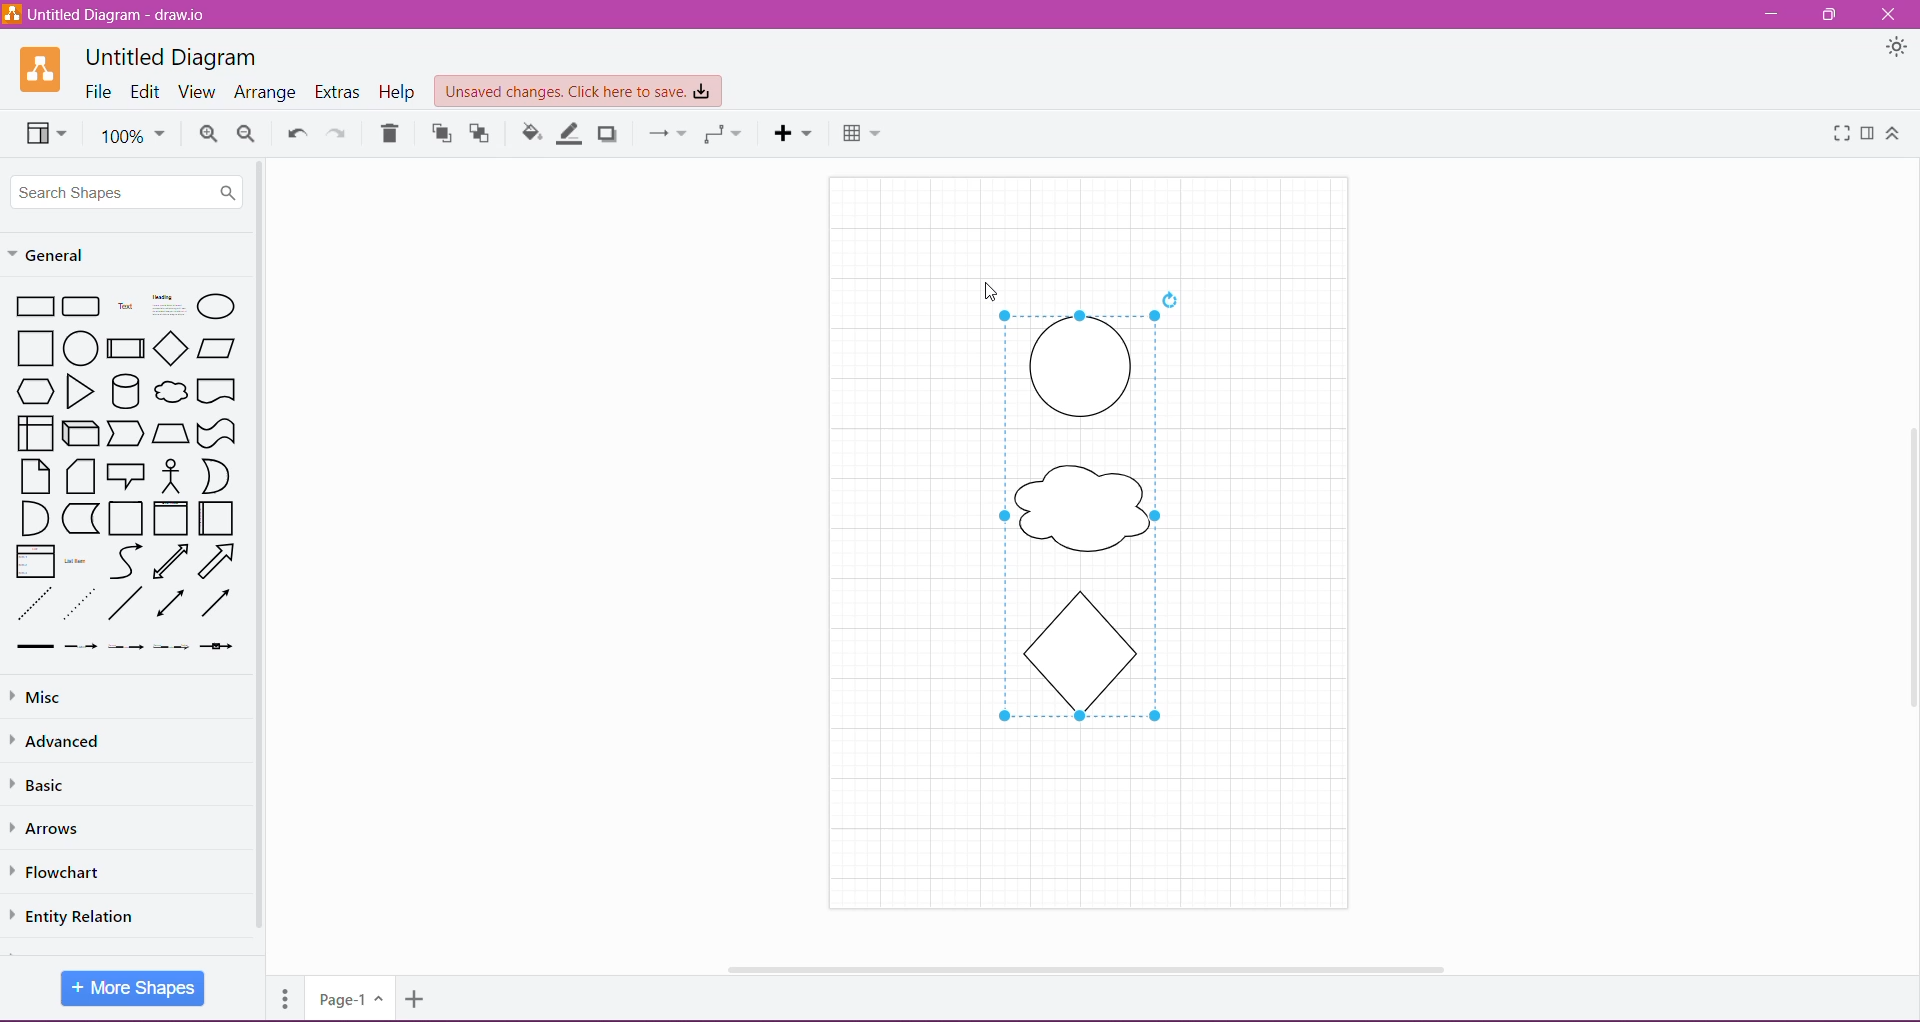 This screenshot has width=1920, height=1022. Describe the element at coordinates (265, 93) in the screenshot. I see `Arrange` at that location.